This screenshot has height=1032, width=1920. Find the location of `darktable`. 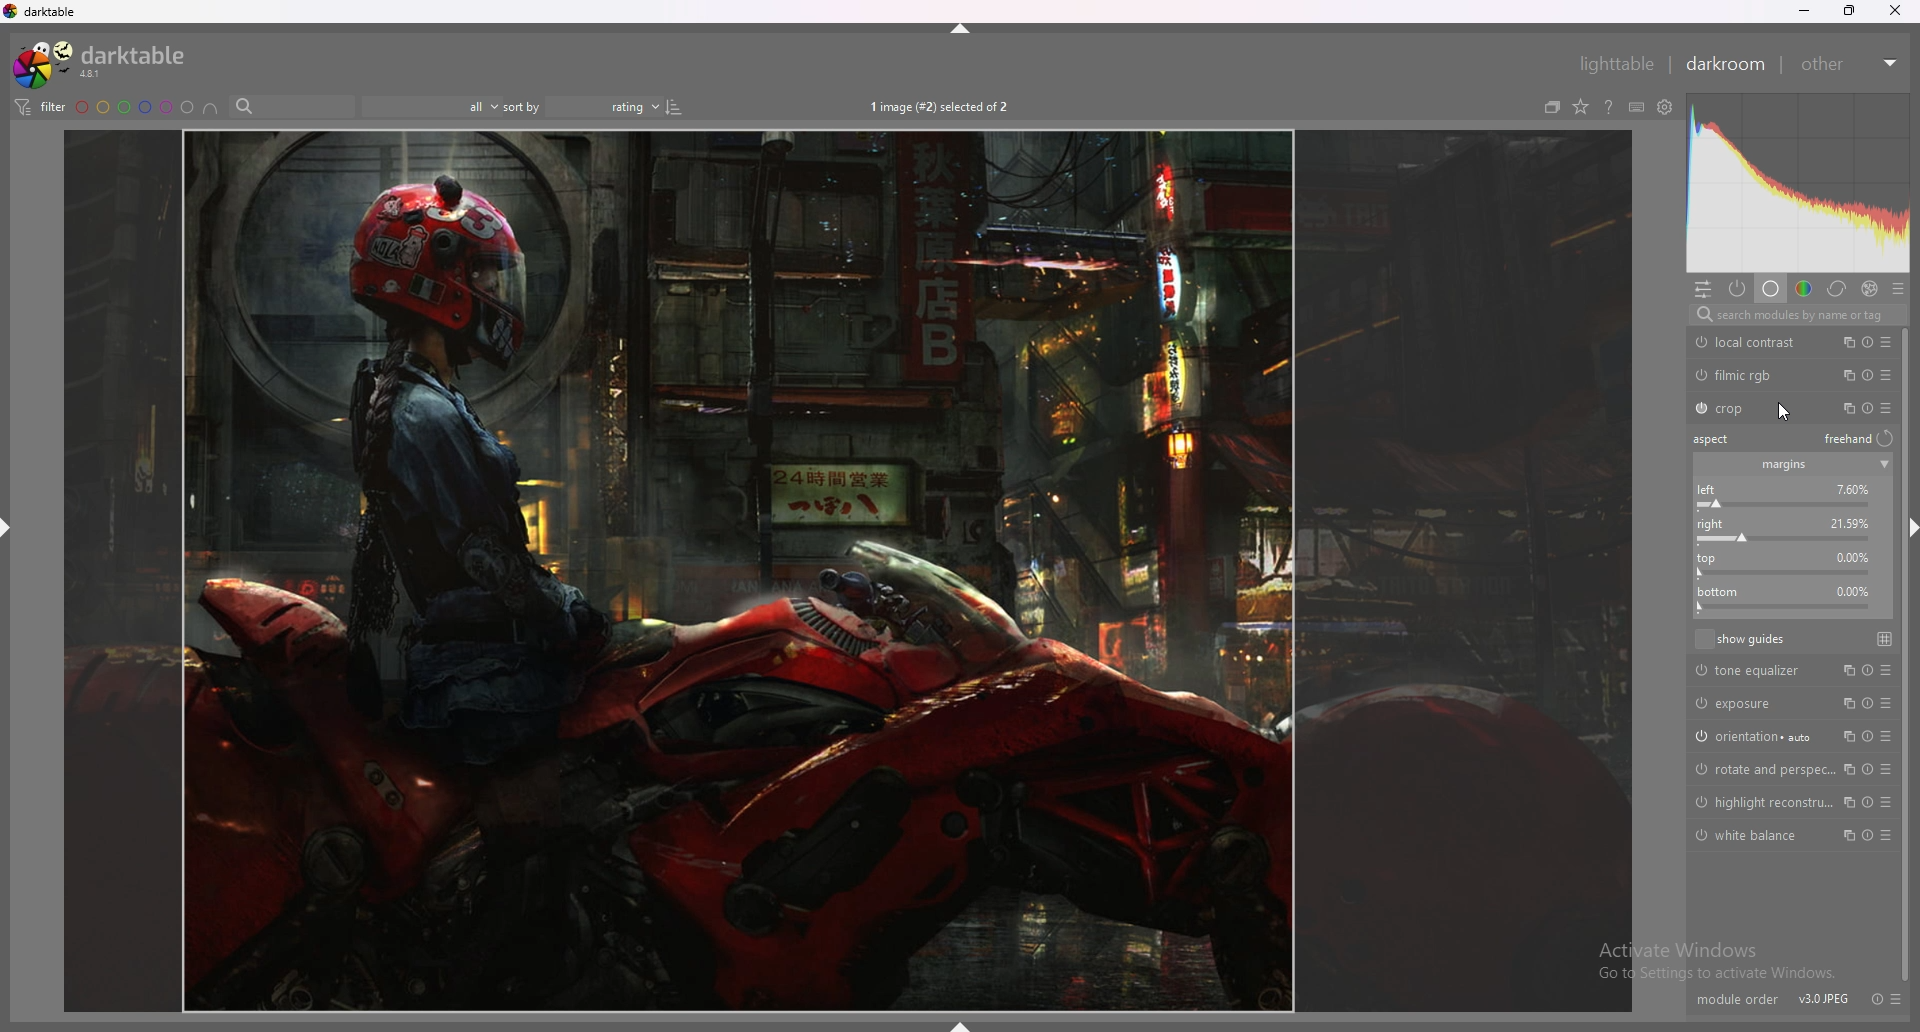

darktable is located at coordinates (104, 63).